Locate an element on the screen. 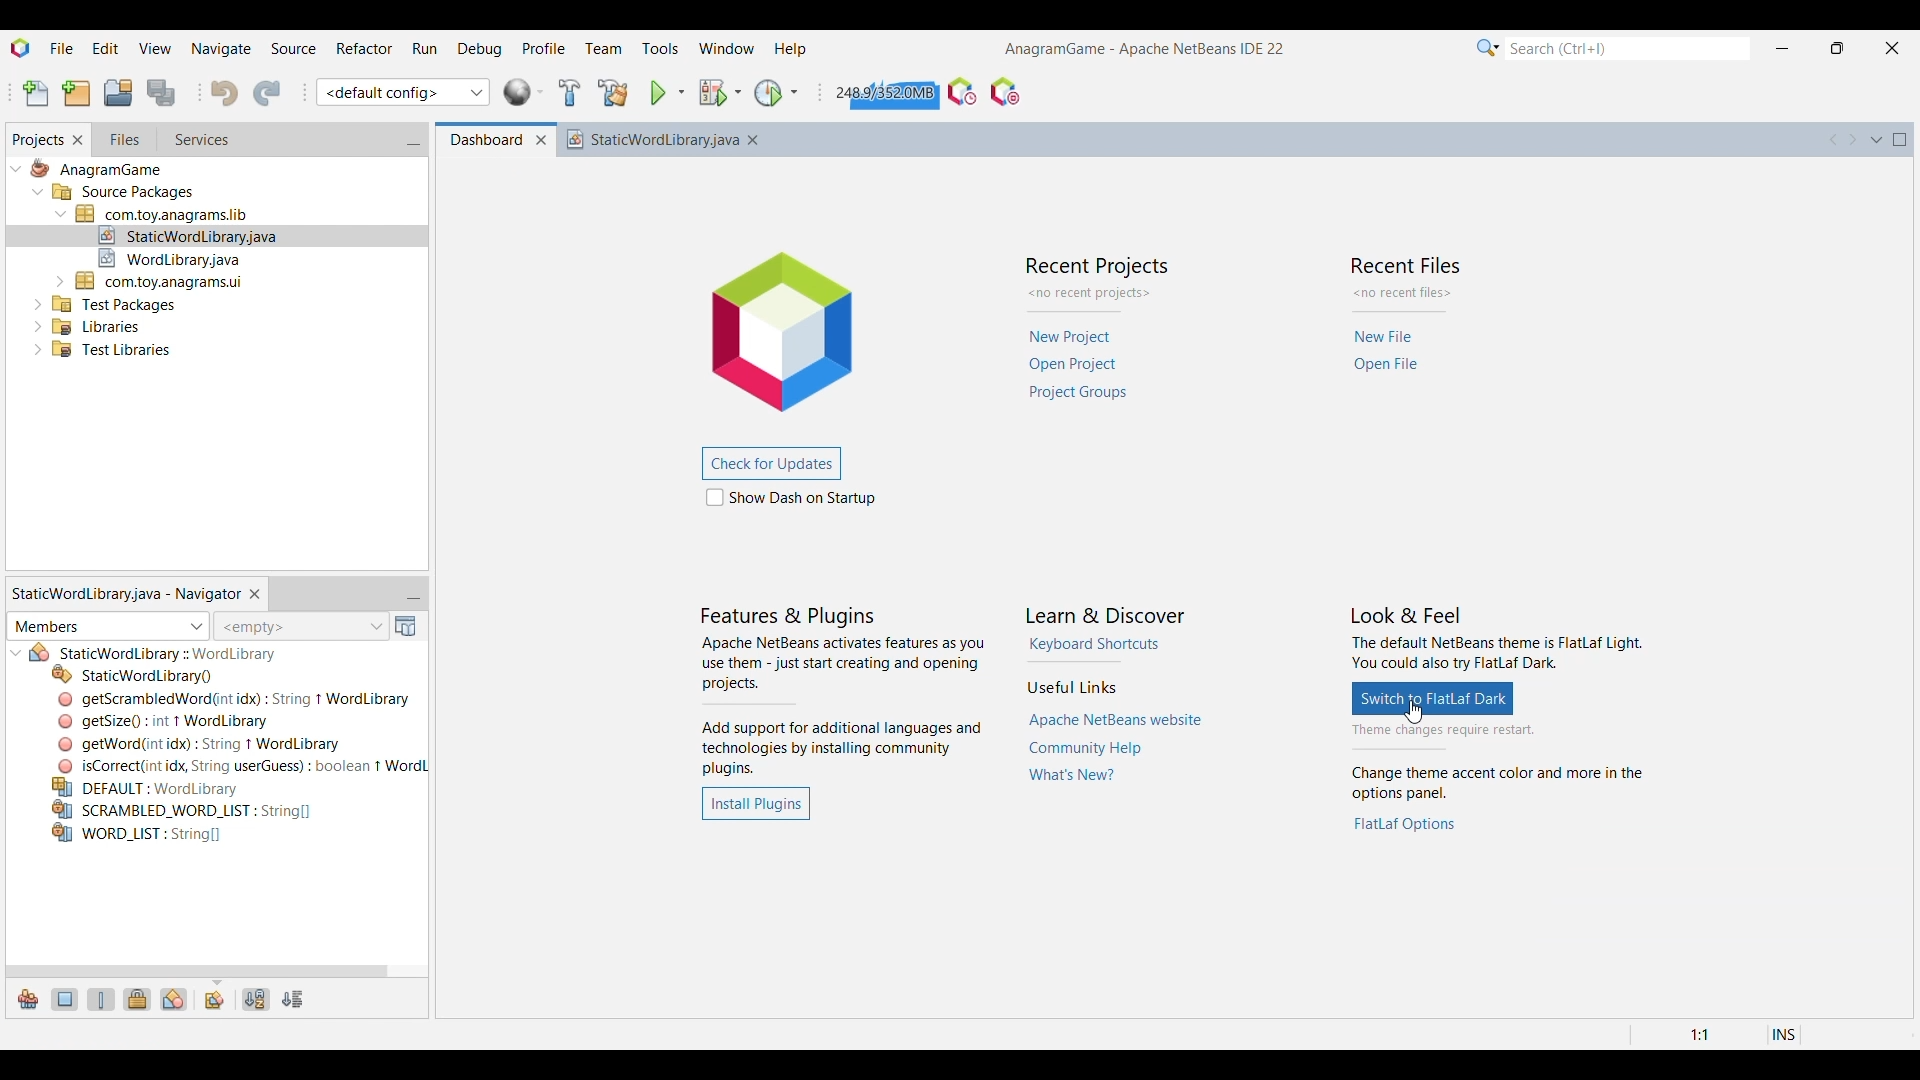  View menu is located at coordinates (155, 47).